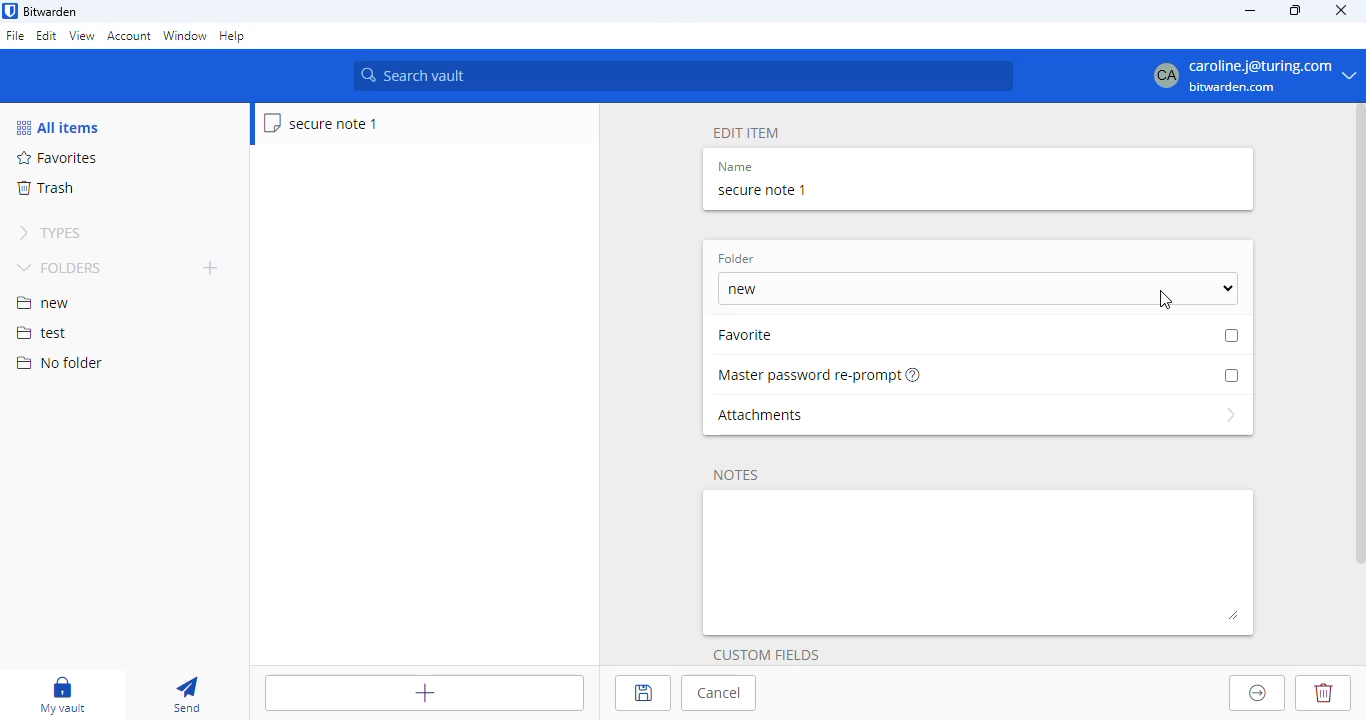 This screenshot has width=1366, height=720. I want to click on add, so click(211, 267).